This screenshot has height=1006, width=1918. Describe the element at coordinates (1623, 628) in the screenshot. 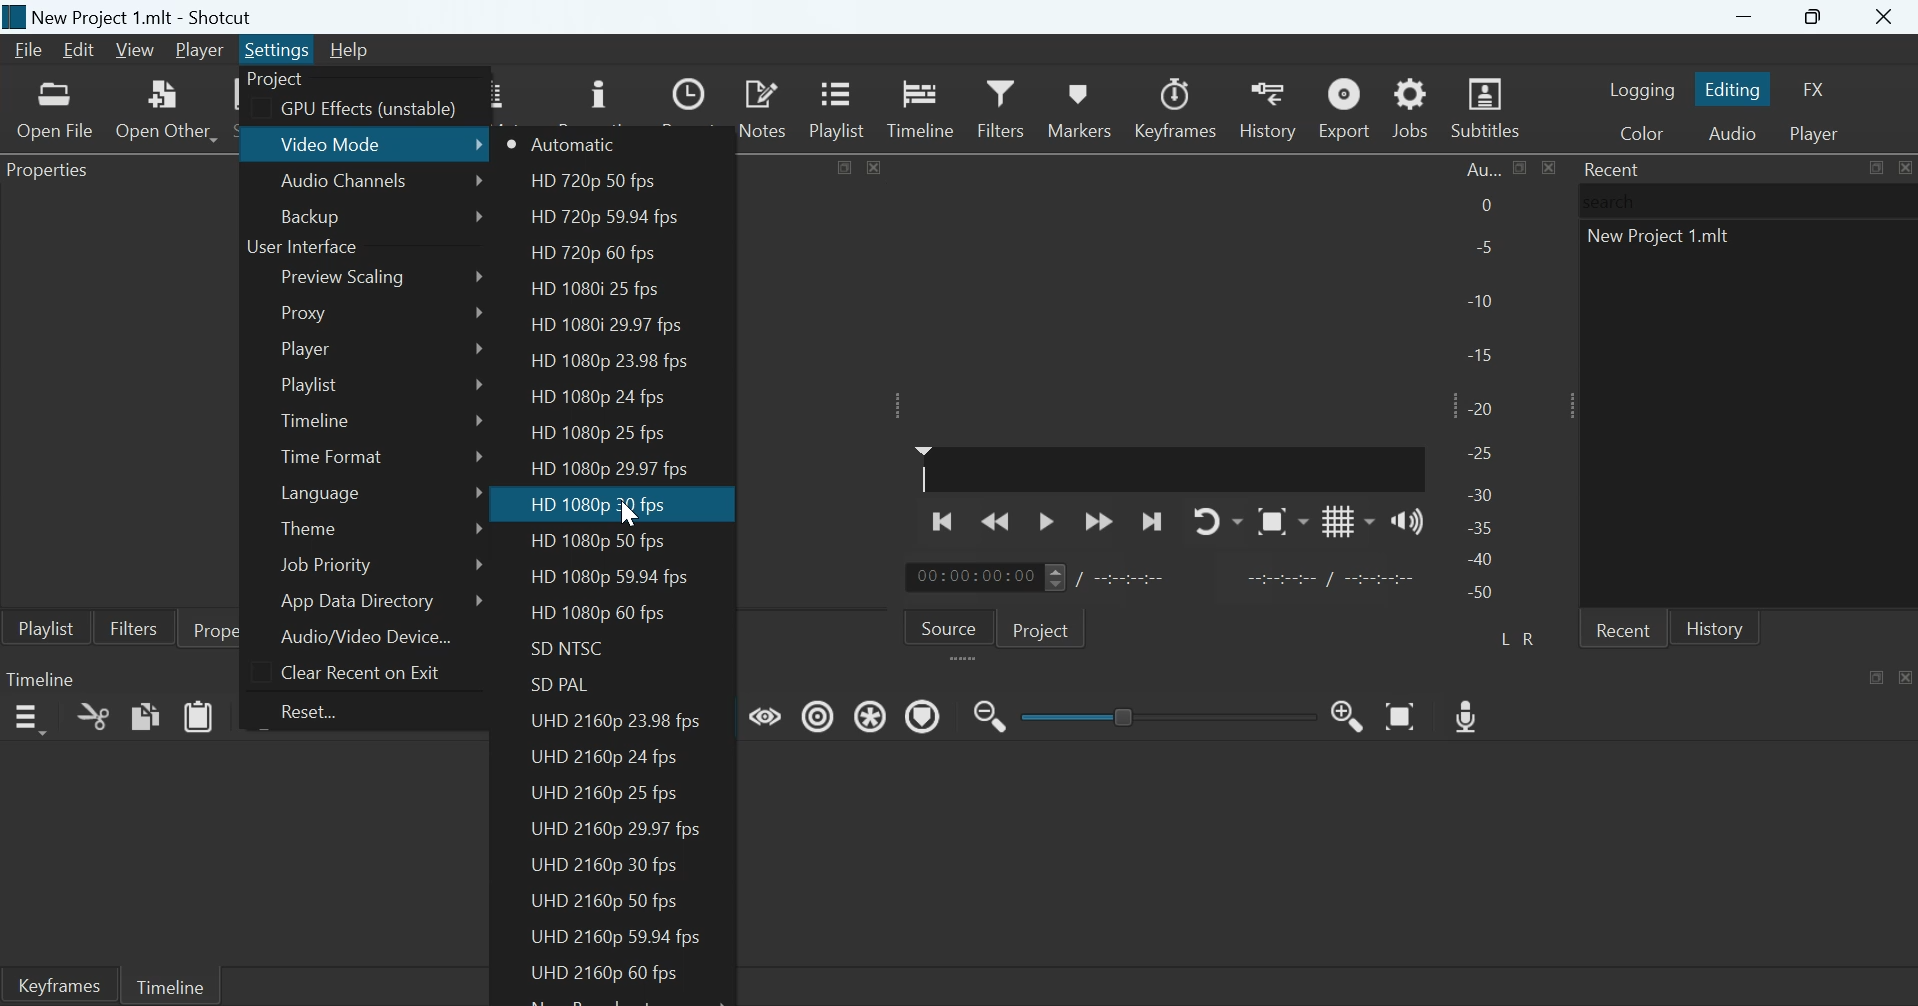

I see `Recent` at that location.